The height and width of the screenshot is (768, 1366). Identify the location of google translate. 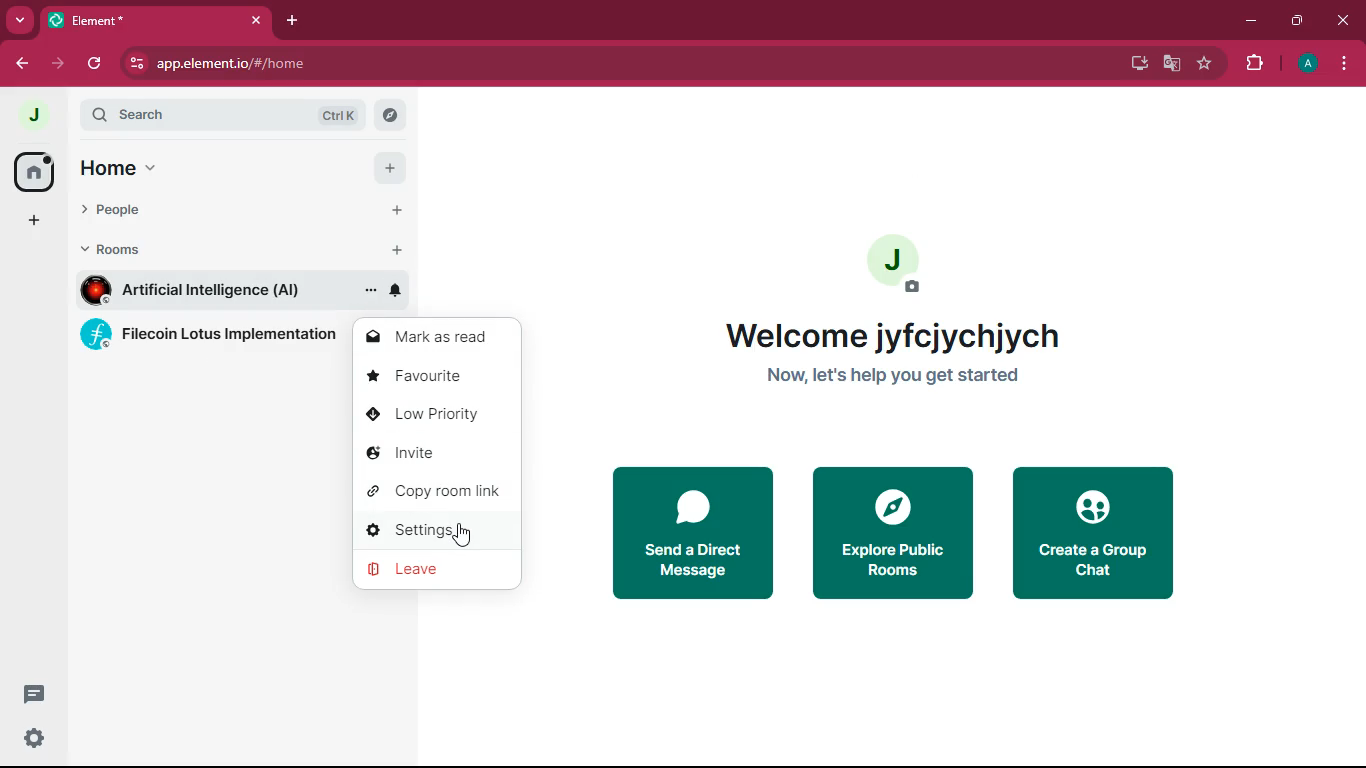
(1170, 66).